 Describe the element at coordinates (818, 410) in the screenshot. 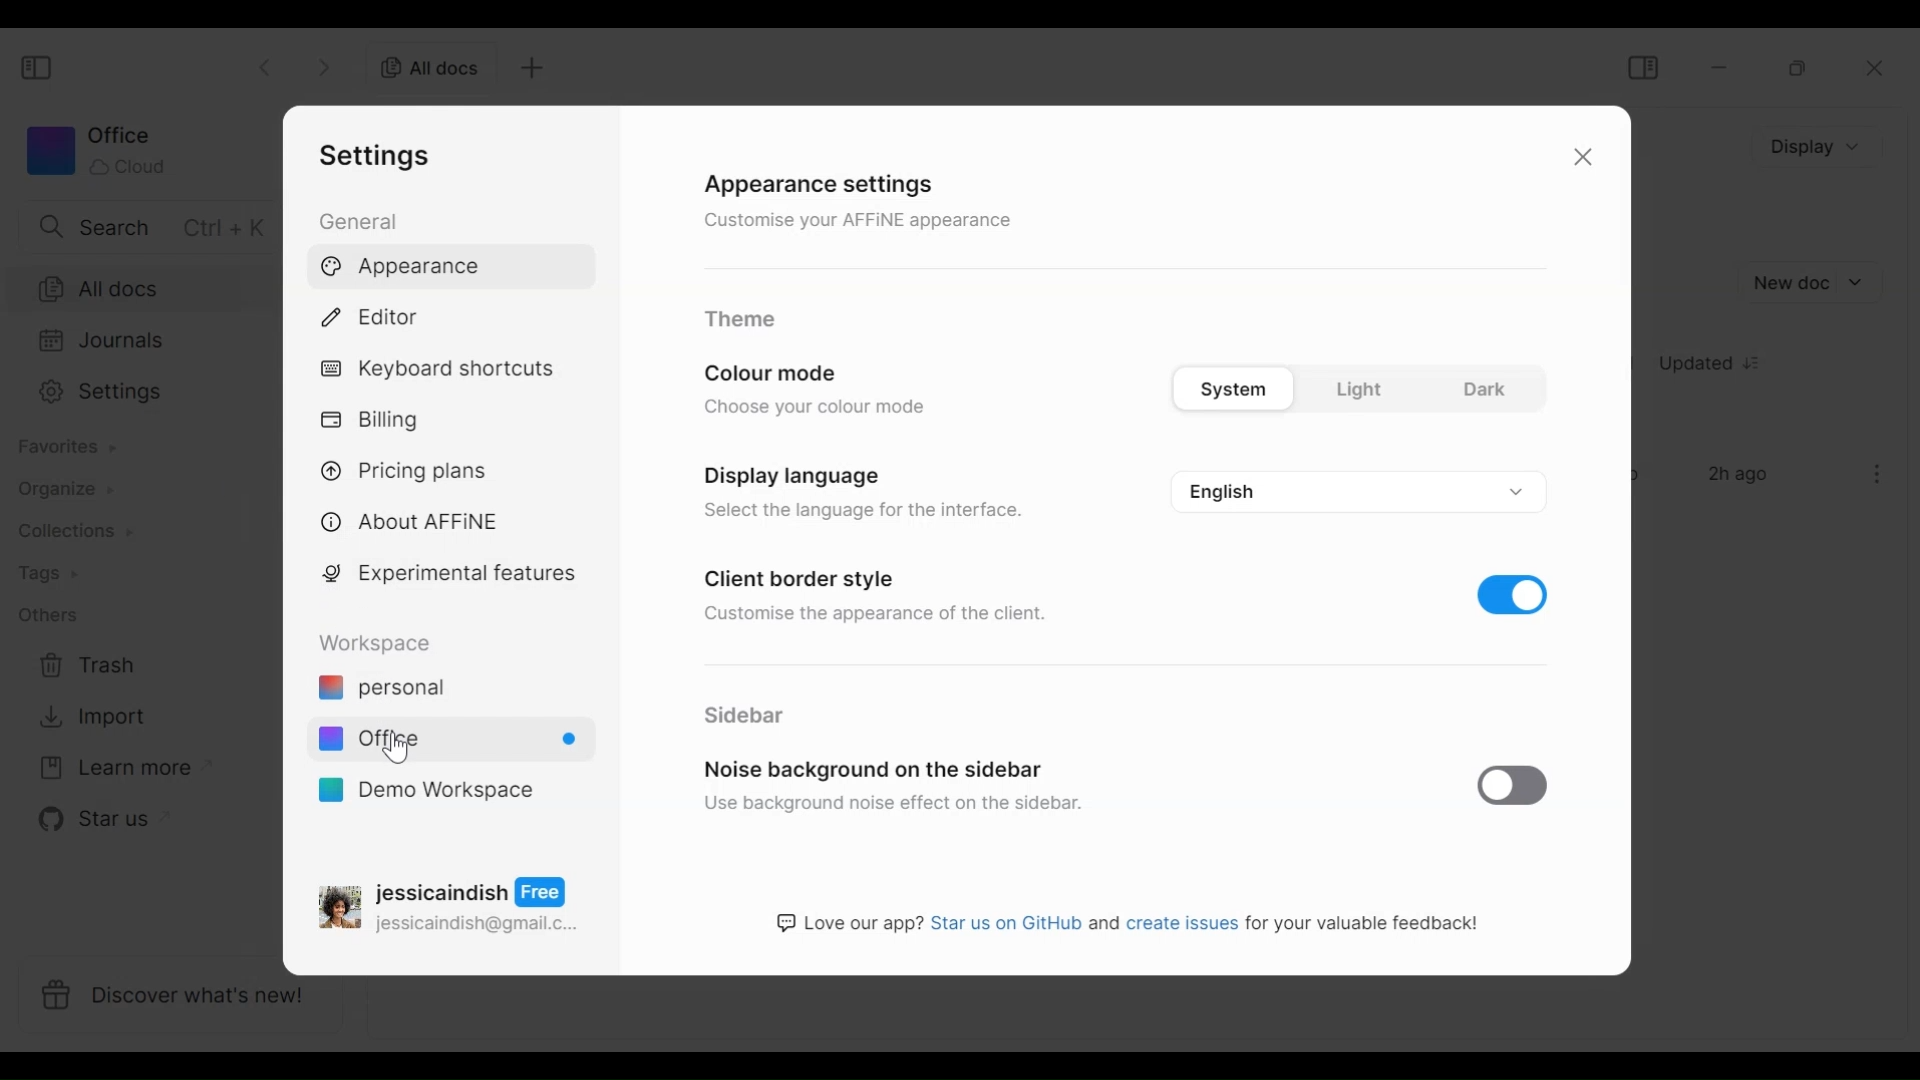

I see `Choose your colour mode` at that location.